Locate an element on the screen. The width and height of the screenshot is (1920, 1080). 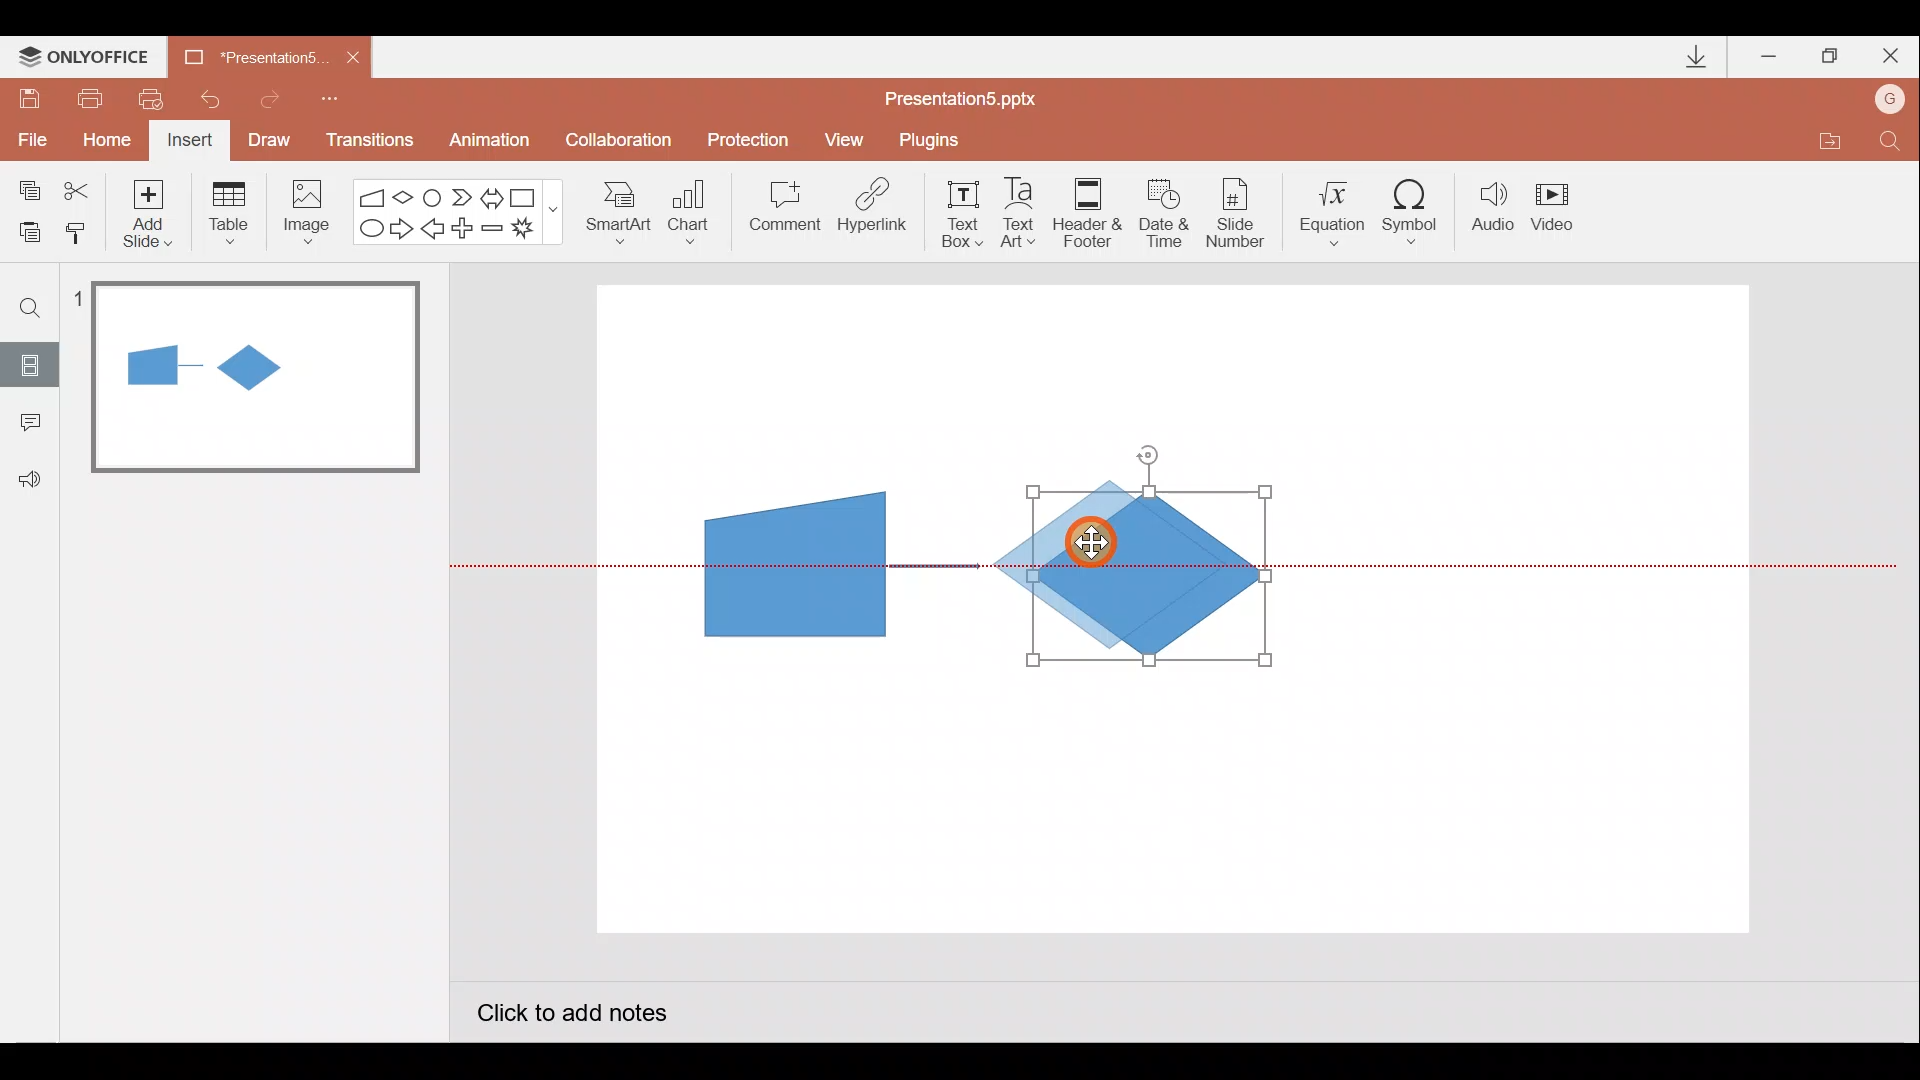
Flowchart - manual input is located at coordinates (374, 195).